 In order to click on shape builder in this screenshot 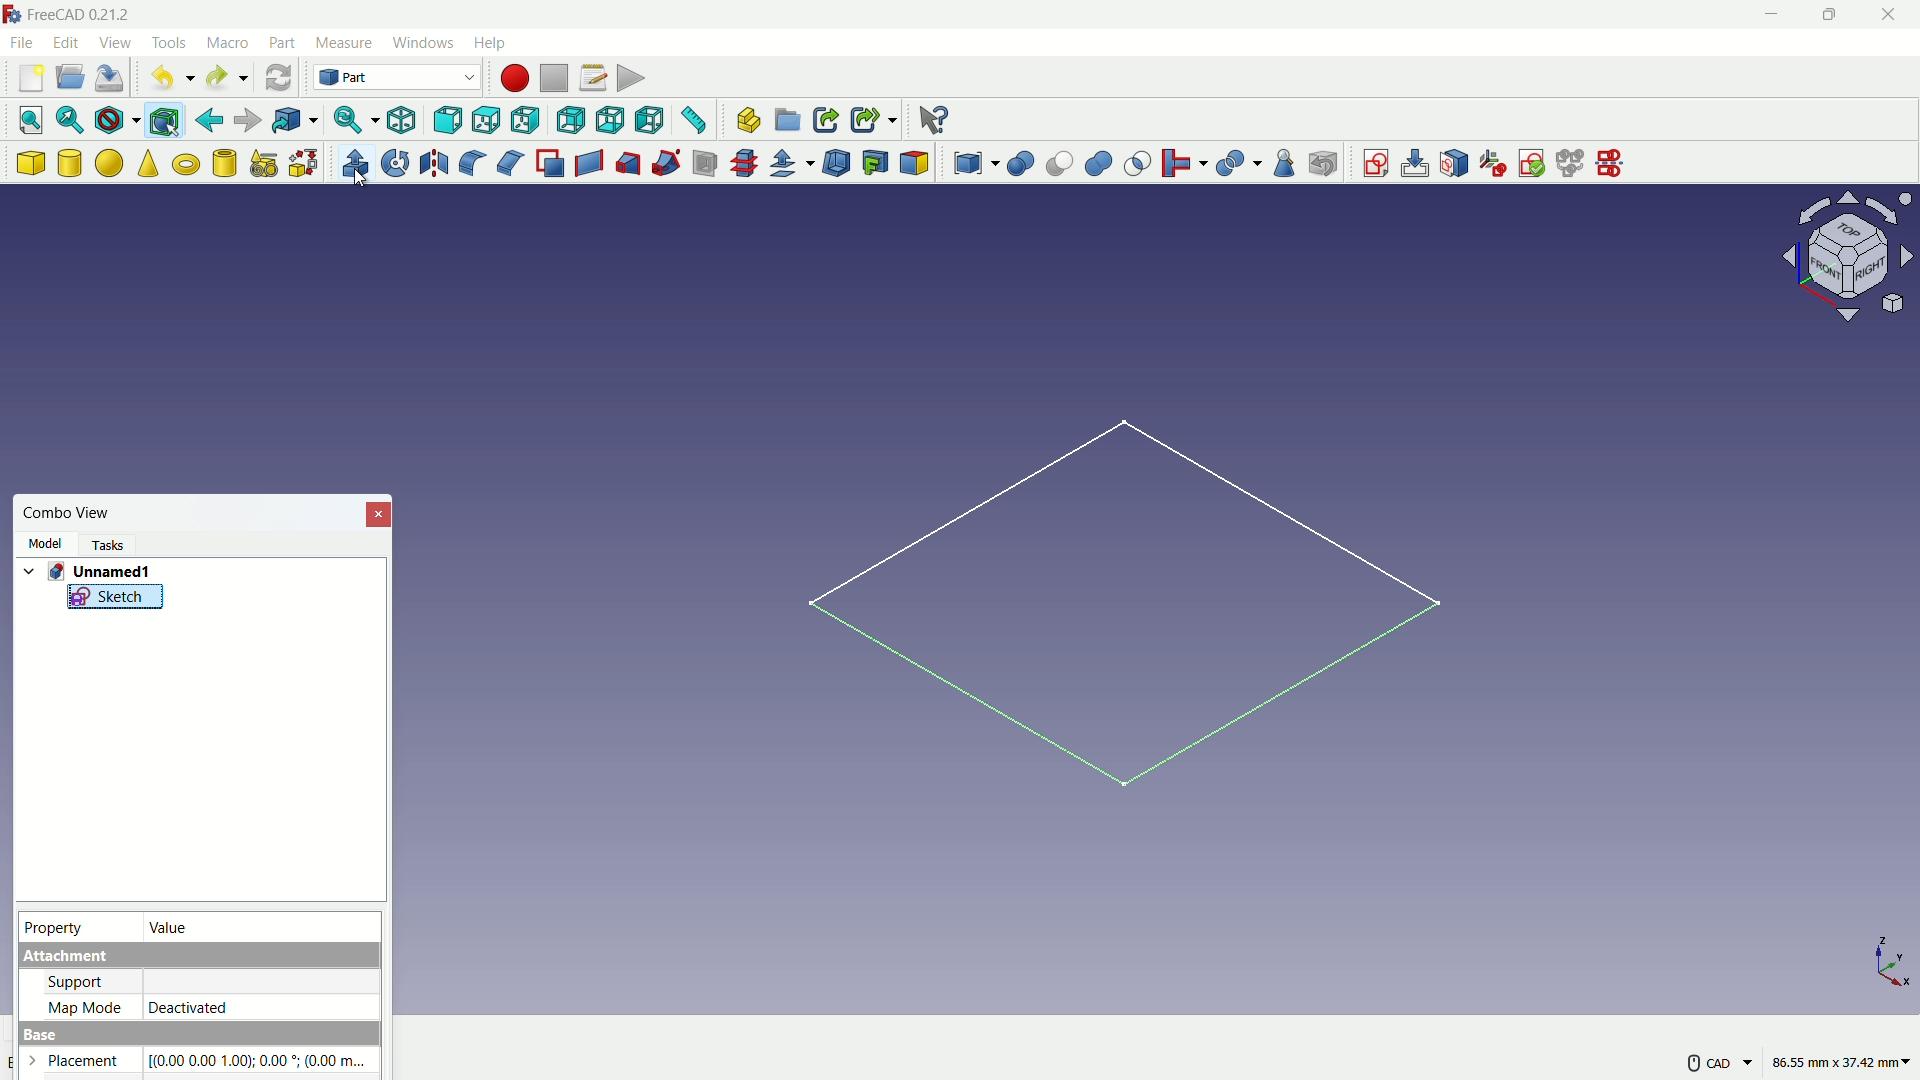, I will do `click(304, 163)`.